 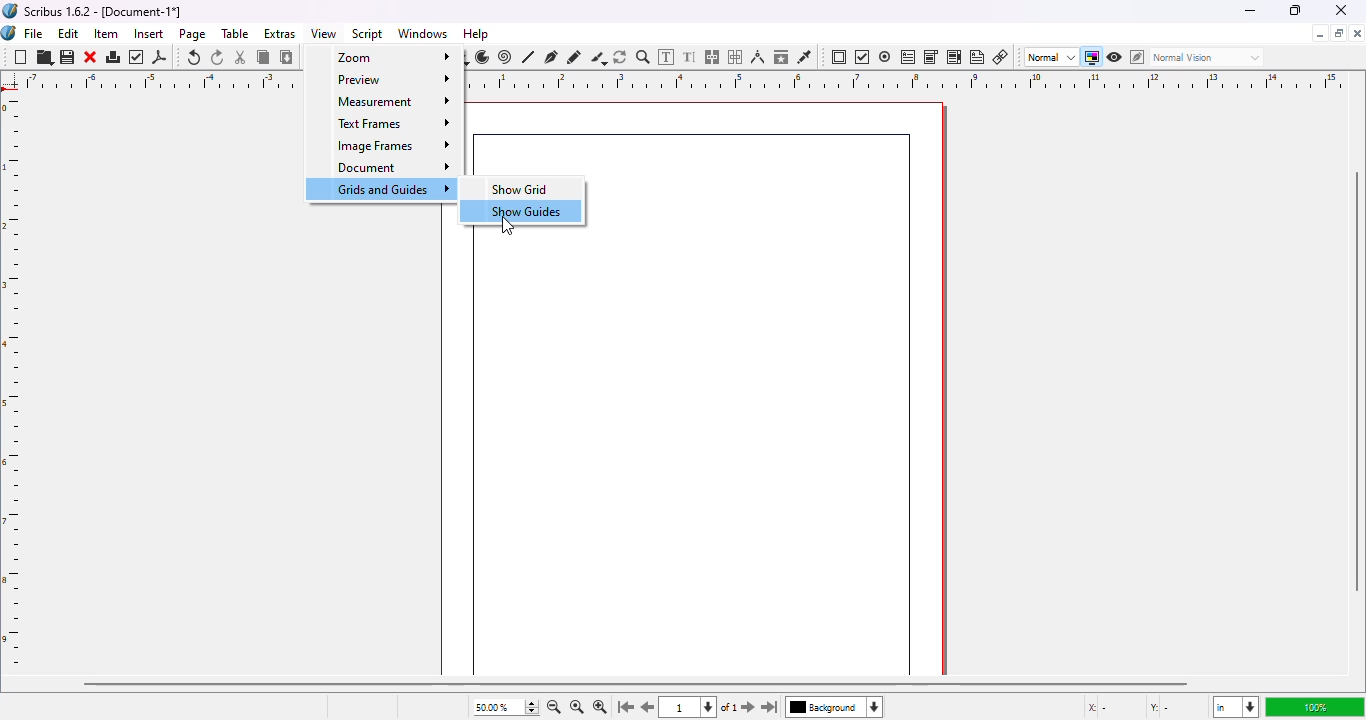 What do you see at coordinates (263, 57) in the screenshot?
I see `copy` at bounding box center [263, 57].